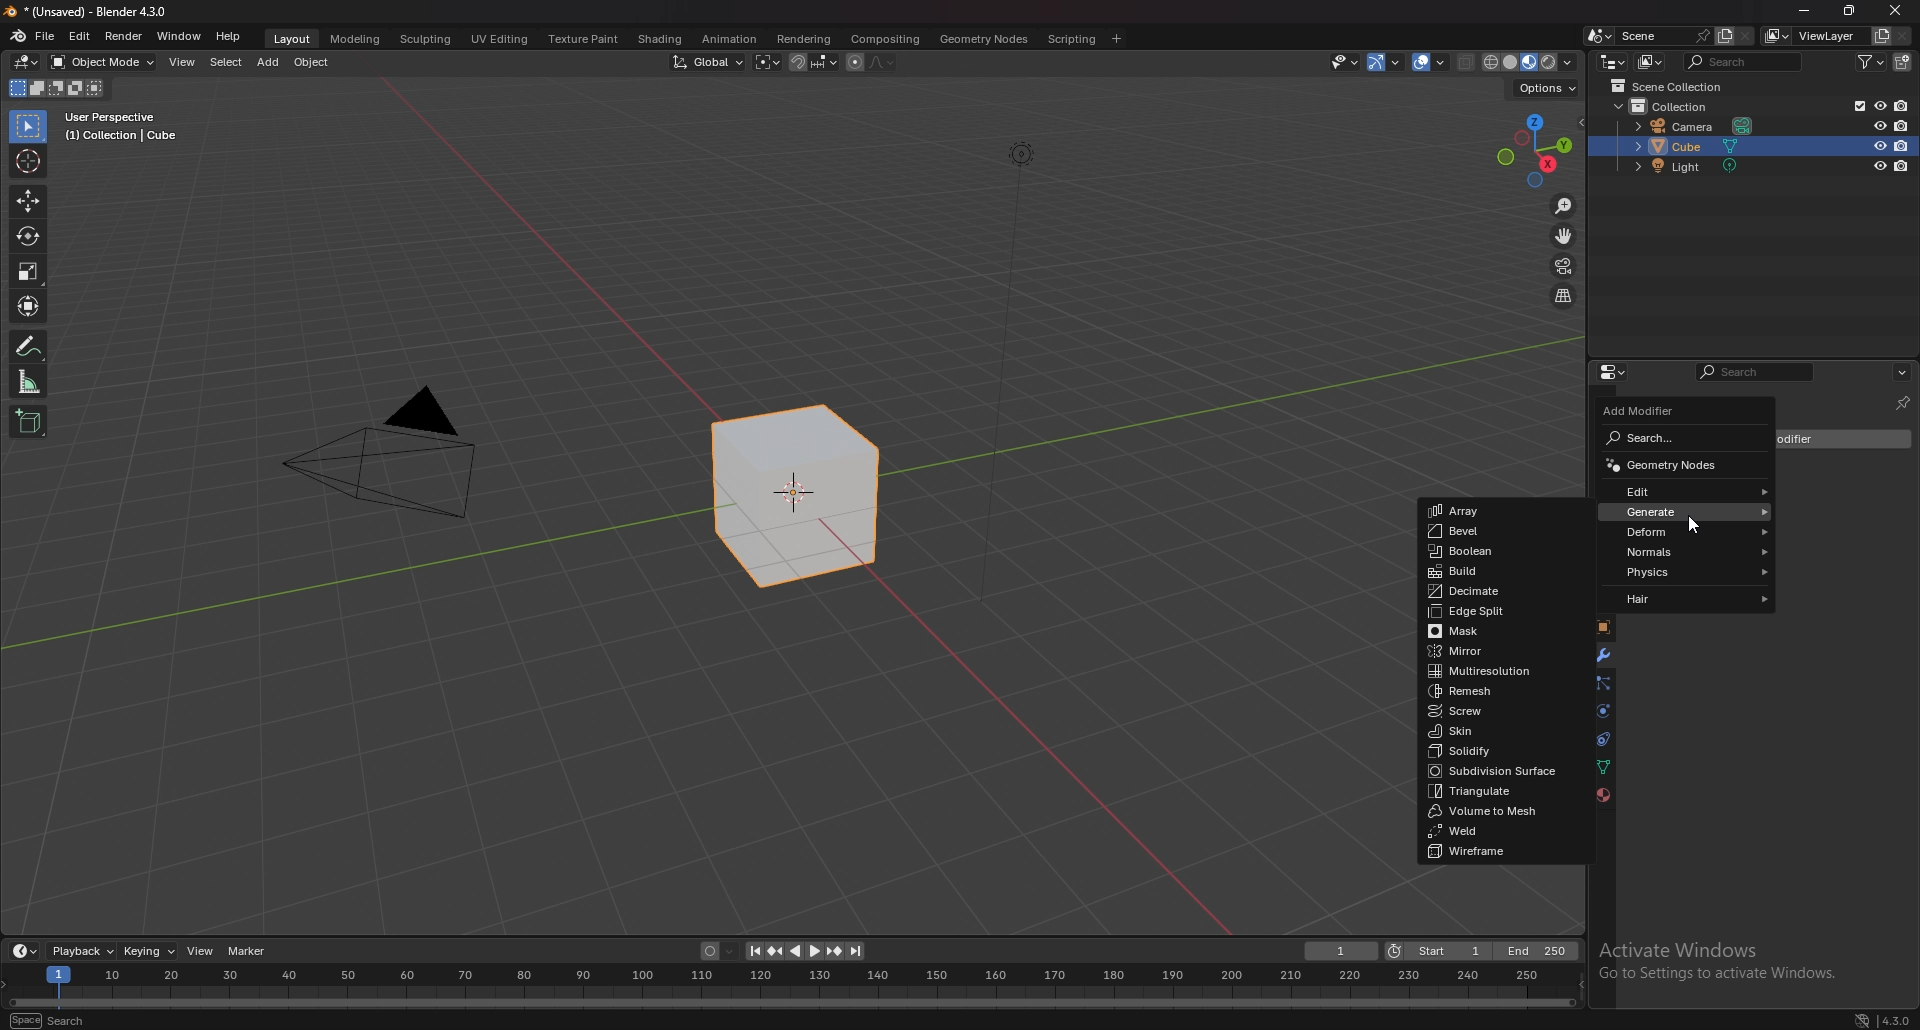 This screenshot has height=1030, width=1920. Describe the element at coordinates (584, 39) in the screenshot. I see `texture paint` at that location.